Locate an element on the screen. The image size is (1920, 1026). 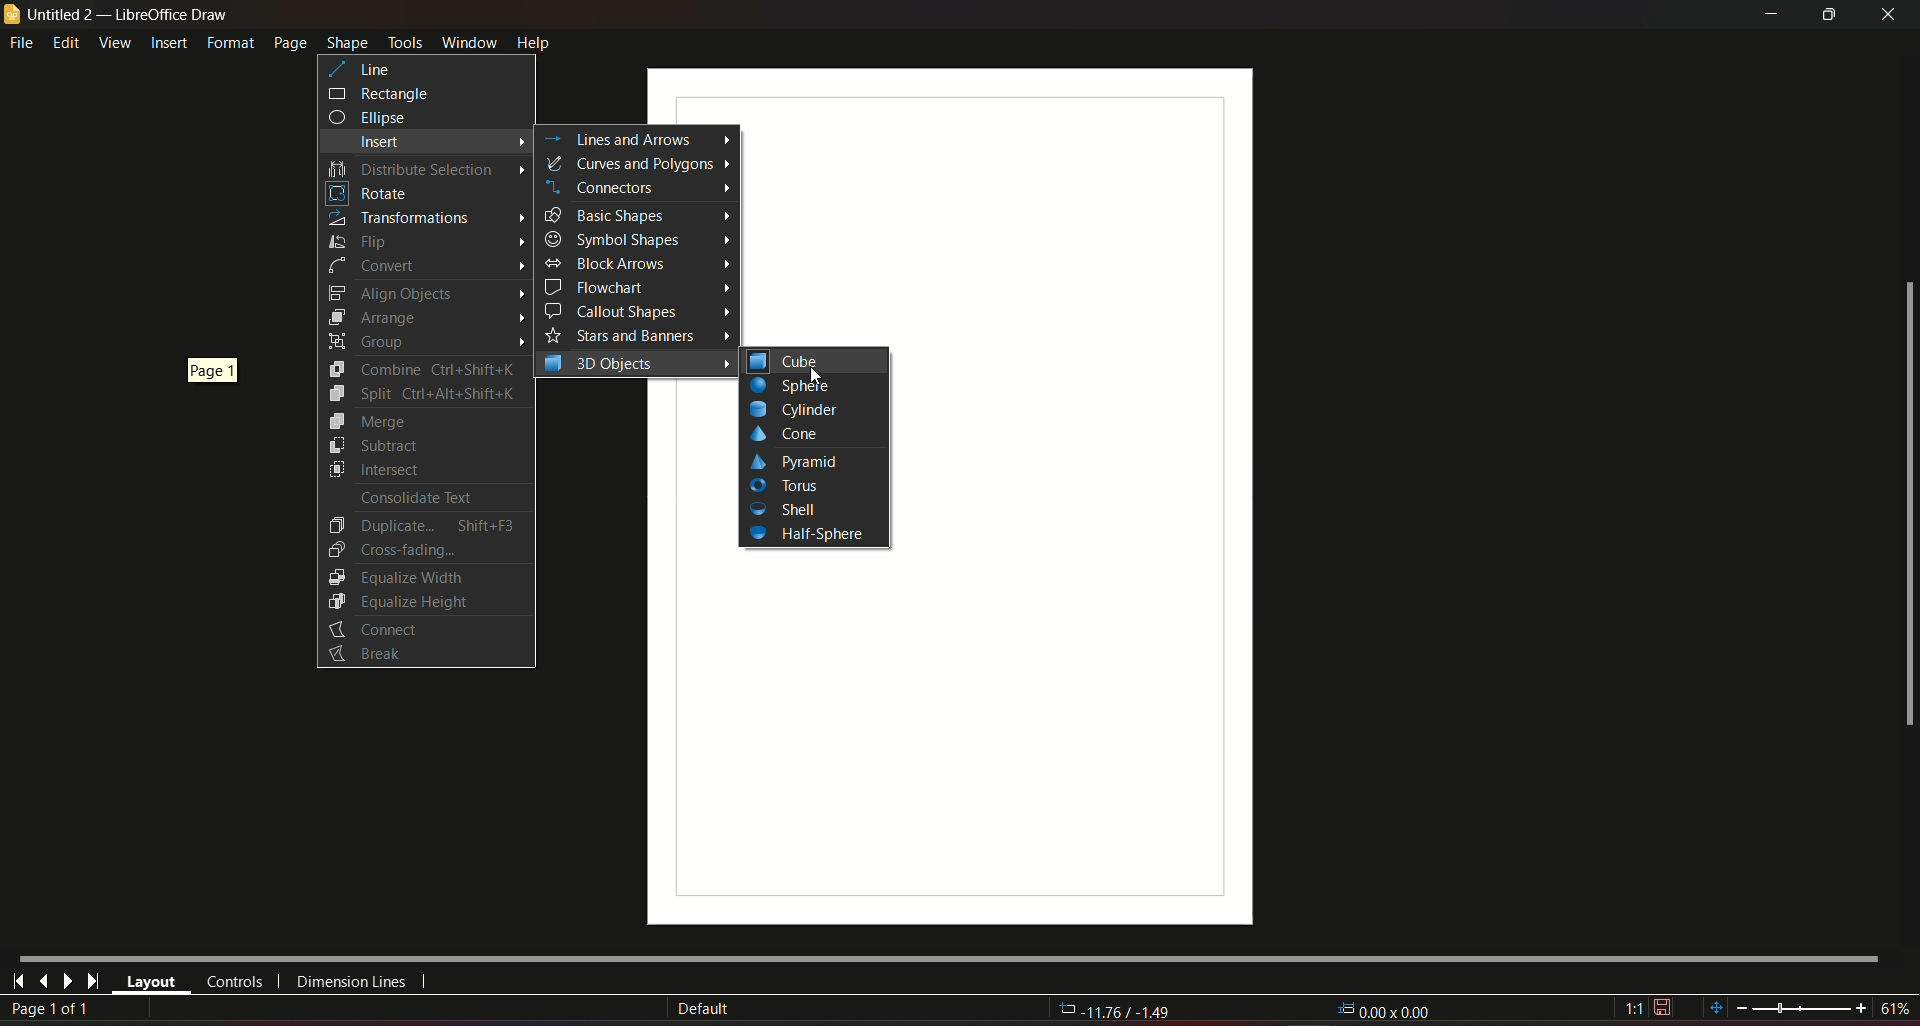
Basic Shapes is located at coordinates (603, 215).